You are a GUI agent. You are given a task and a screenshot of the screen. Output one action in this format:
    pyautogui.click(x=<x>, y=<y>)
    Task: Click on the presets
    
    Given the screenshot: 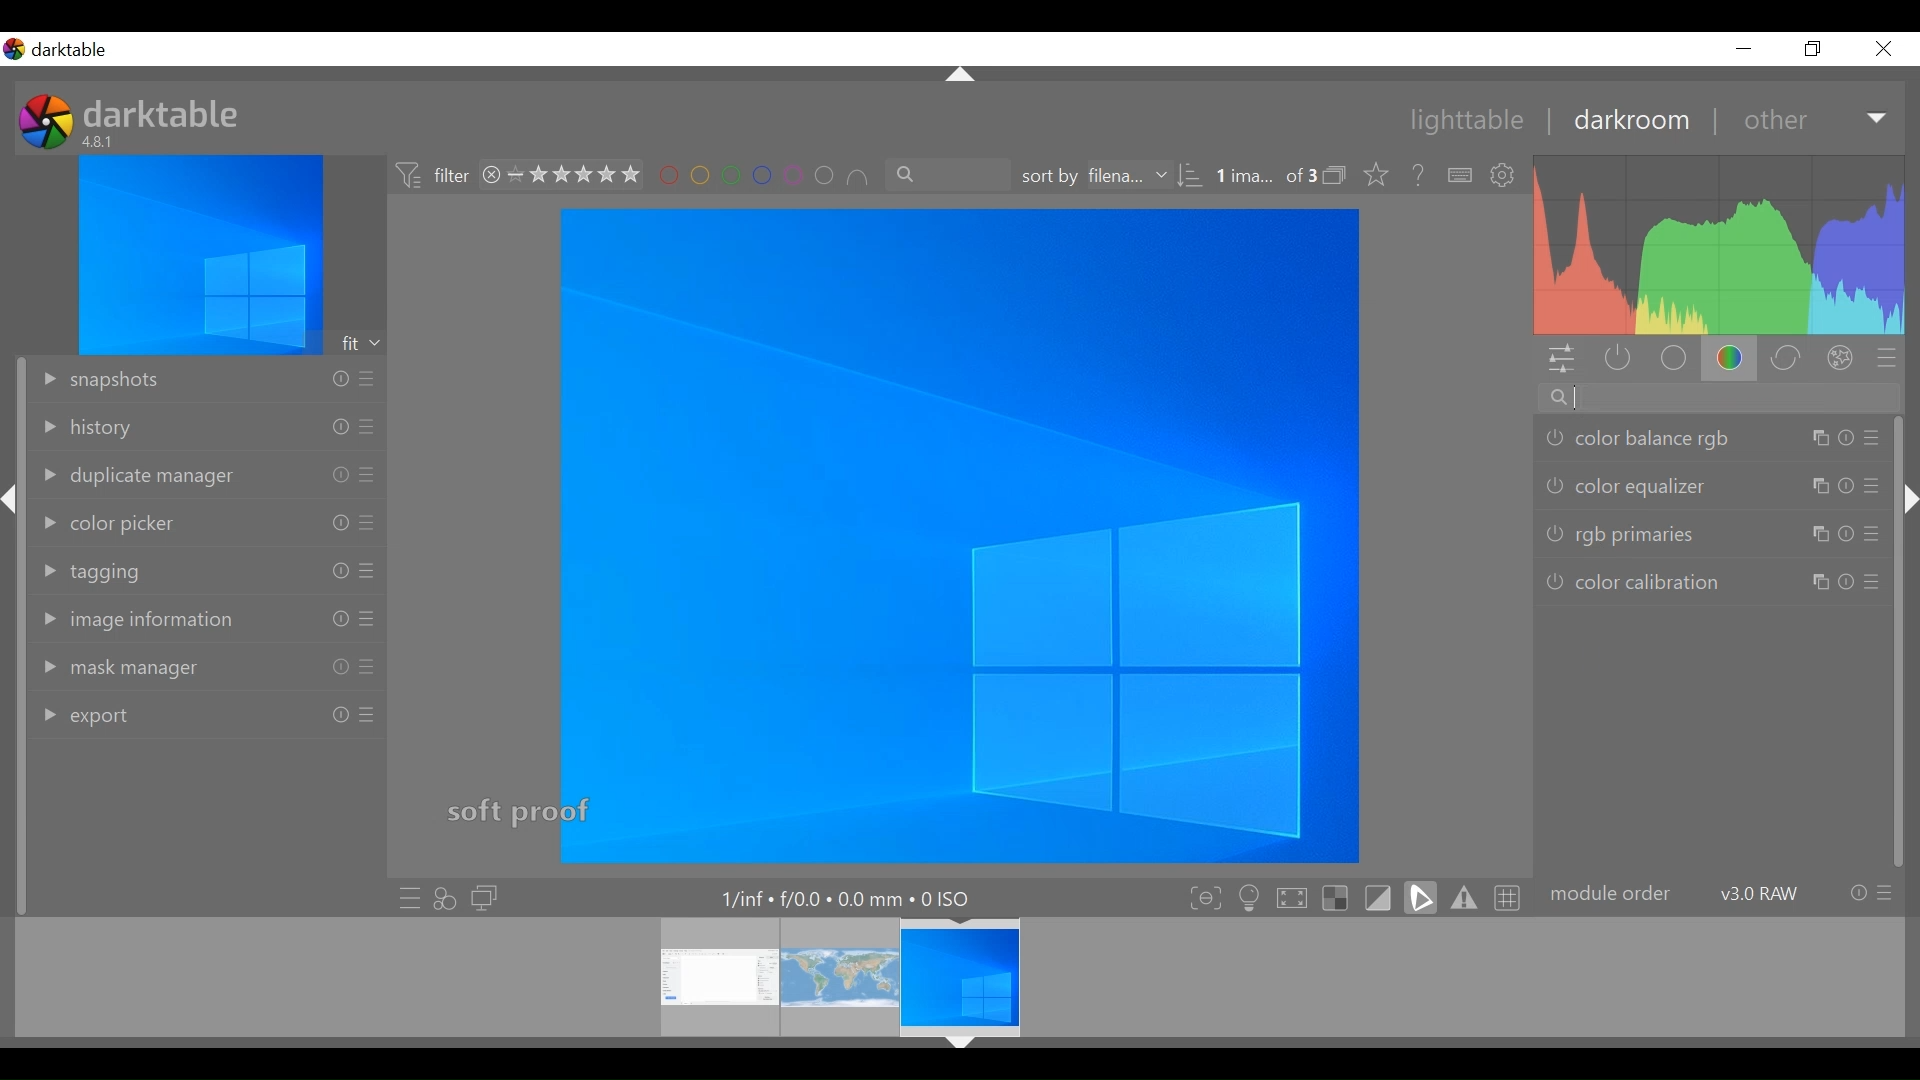 What is the action you would take?
    pyautogui.click(x=1888, y=360)
    